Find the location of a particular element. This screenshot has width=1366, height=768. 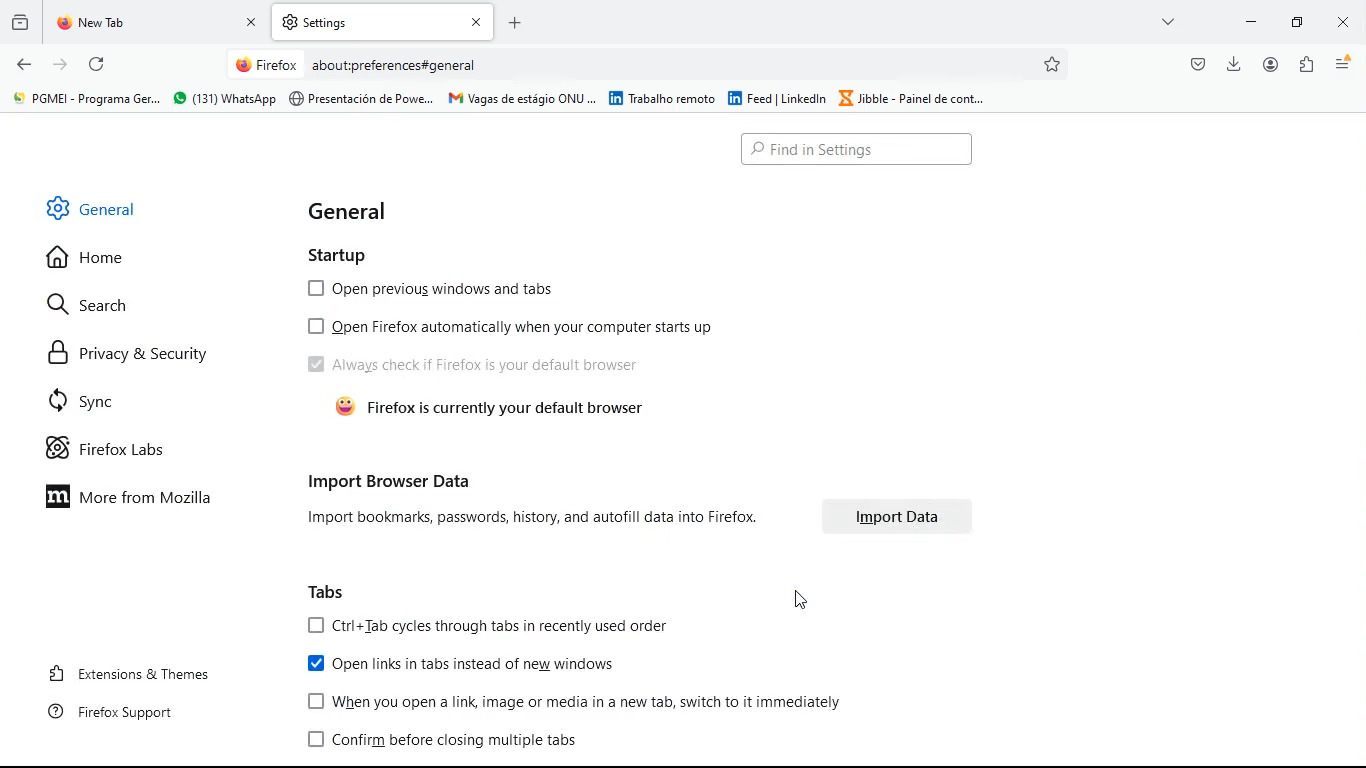

feed | Linkedin is located at coordinates (778, 97).